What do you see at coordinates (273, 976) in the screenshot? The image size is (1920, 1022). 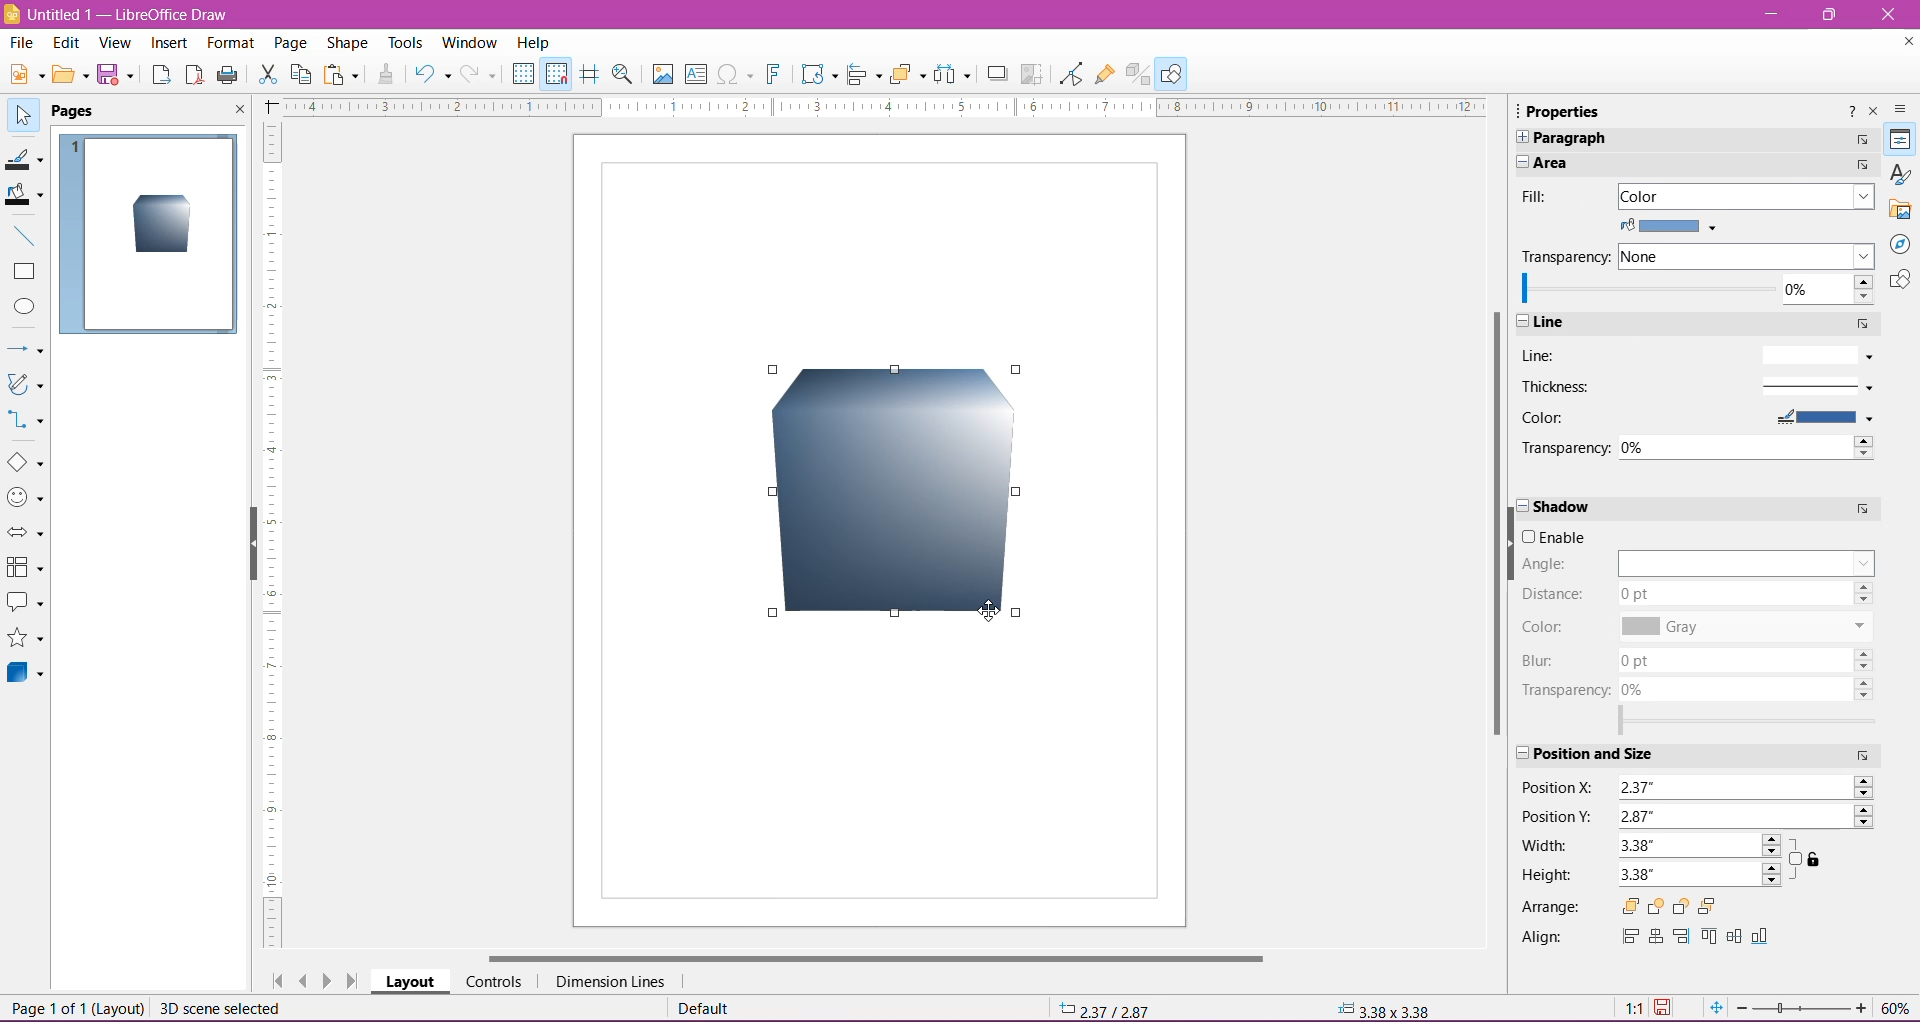 I see `Scroll to first page` at bounding box center [273, 976].